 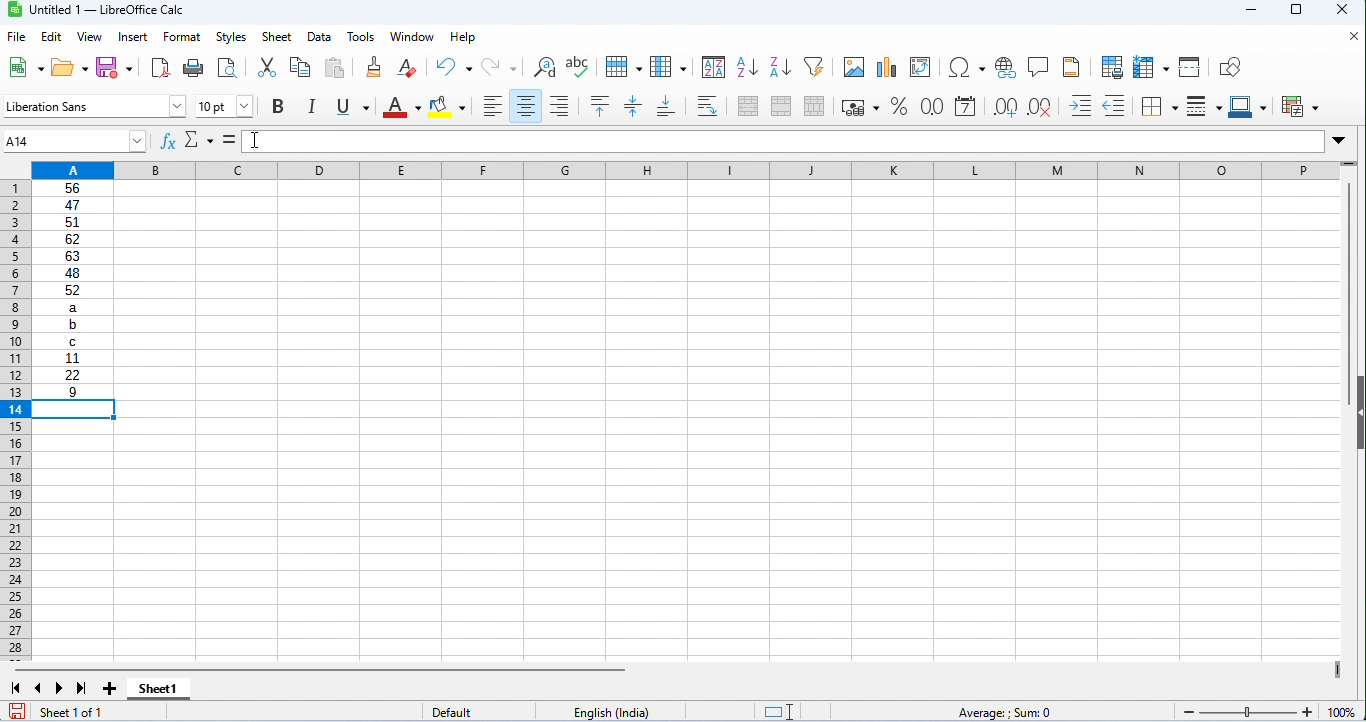 I want to click on close, so click(x=1351, y=35).